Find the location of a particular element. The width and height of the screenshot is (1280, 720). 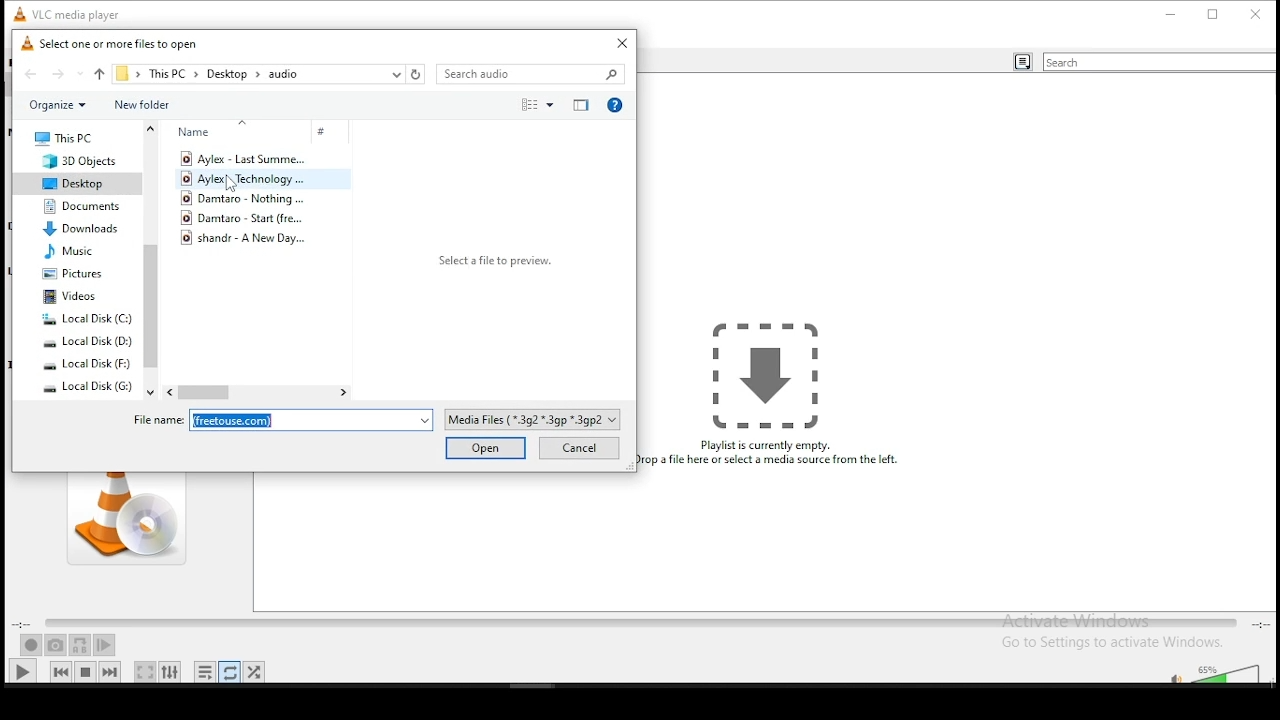

change view is located at coordinates (532, 106).